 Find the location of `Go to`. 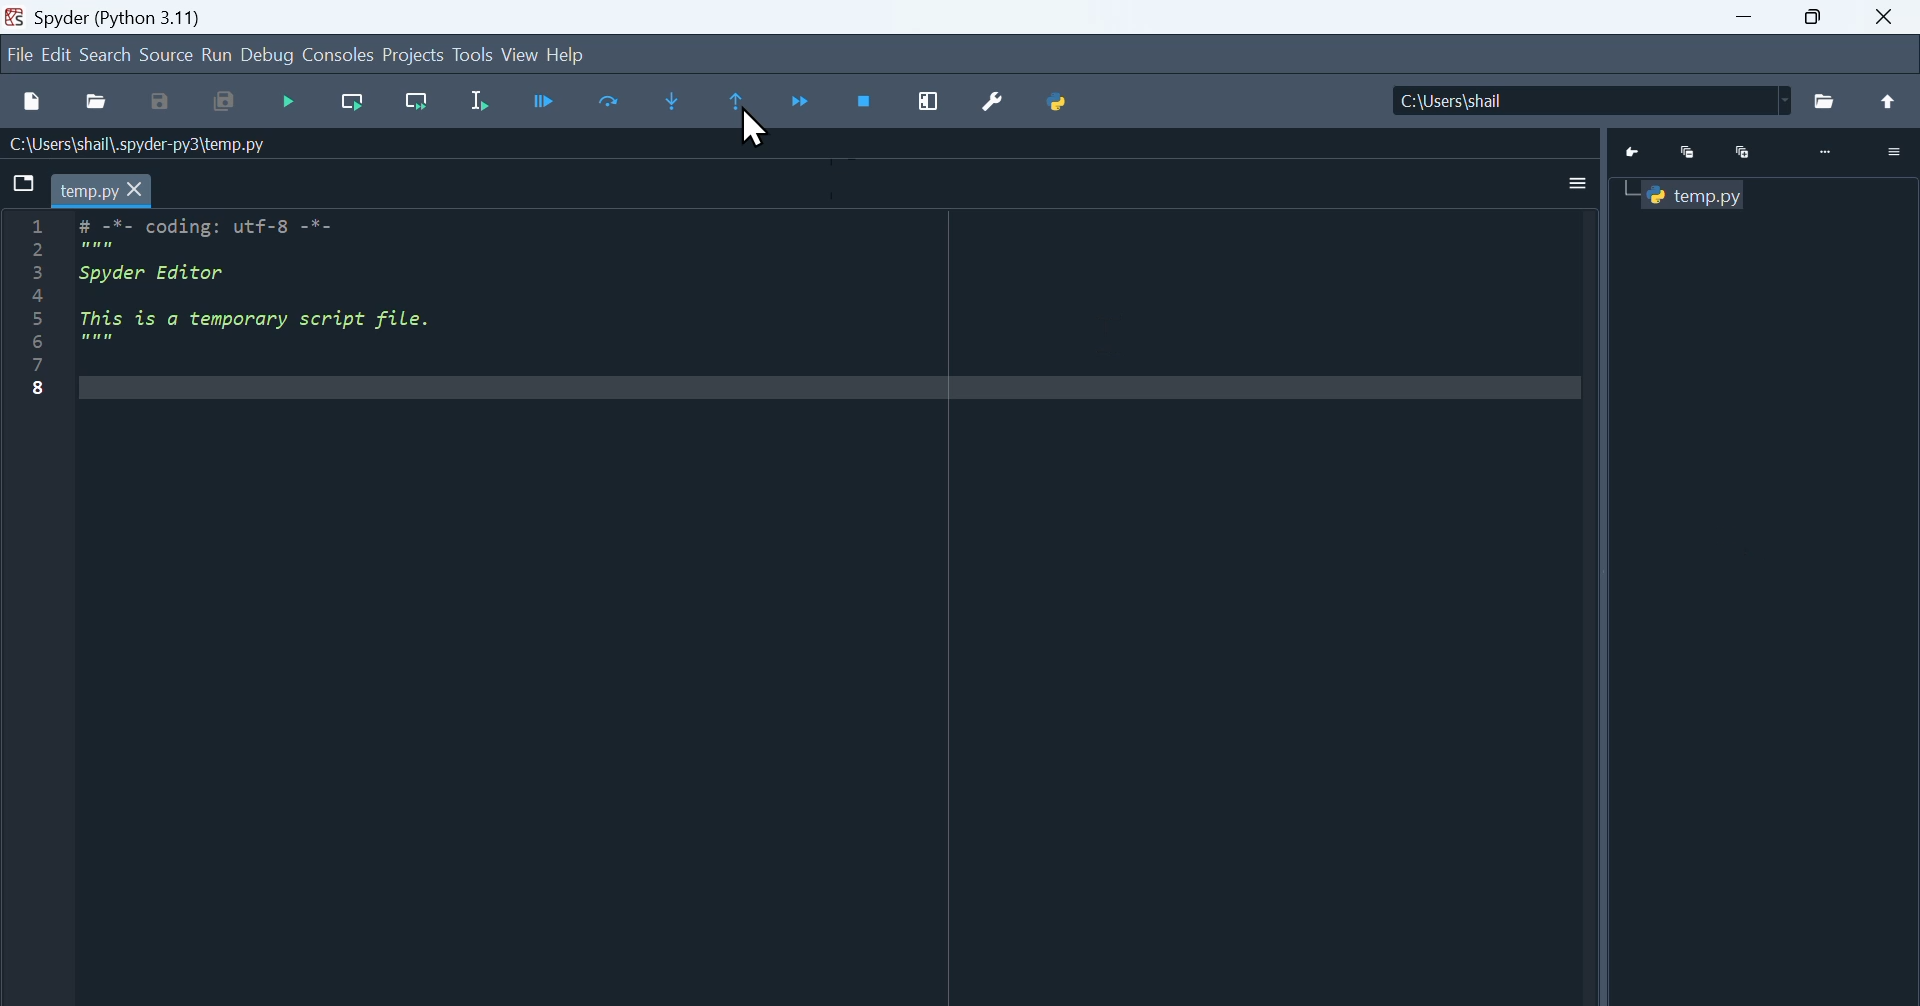

Go to is located at coordinates (1635, 154).